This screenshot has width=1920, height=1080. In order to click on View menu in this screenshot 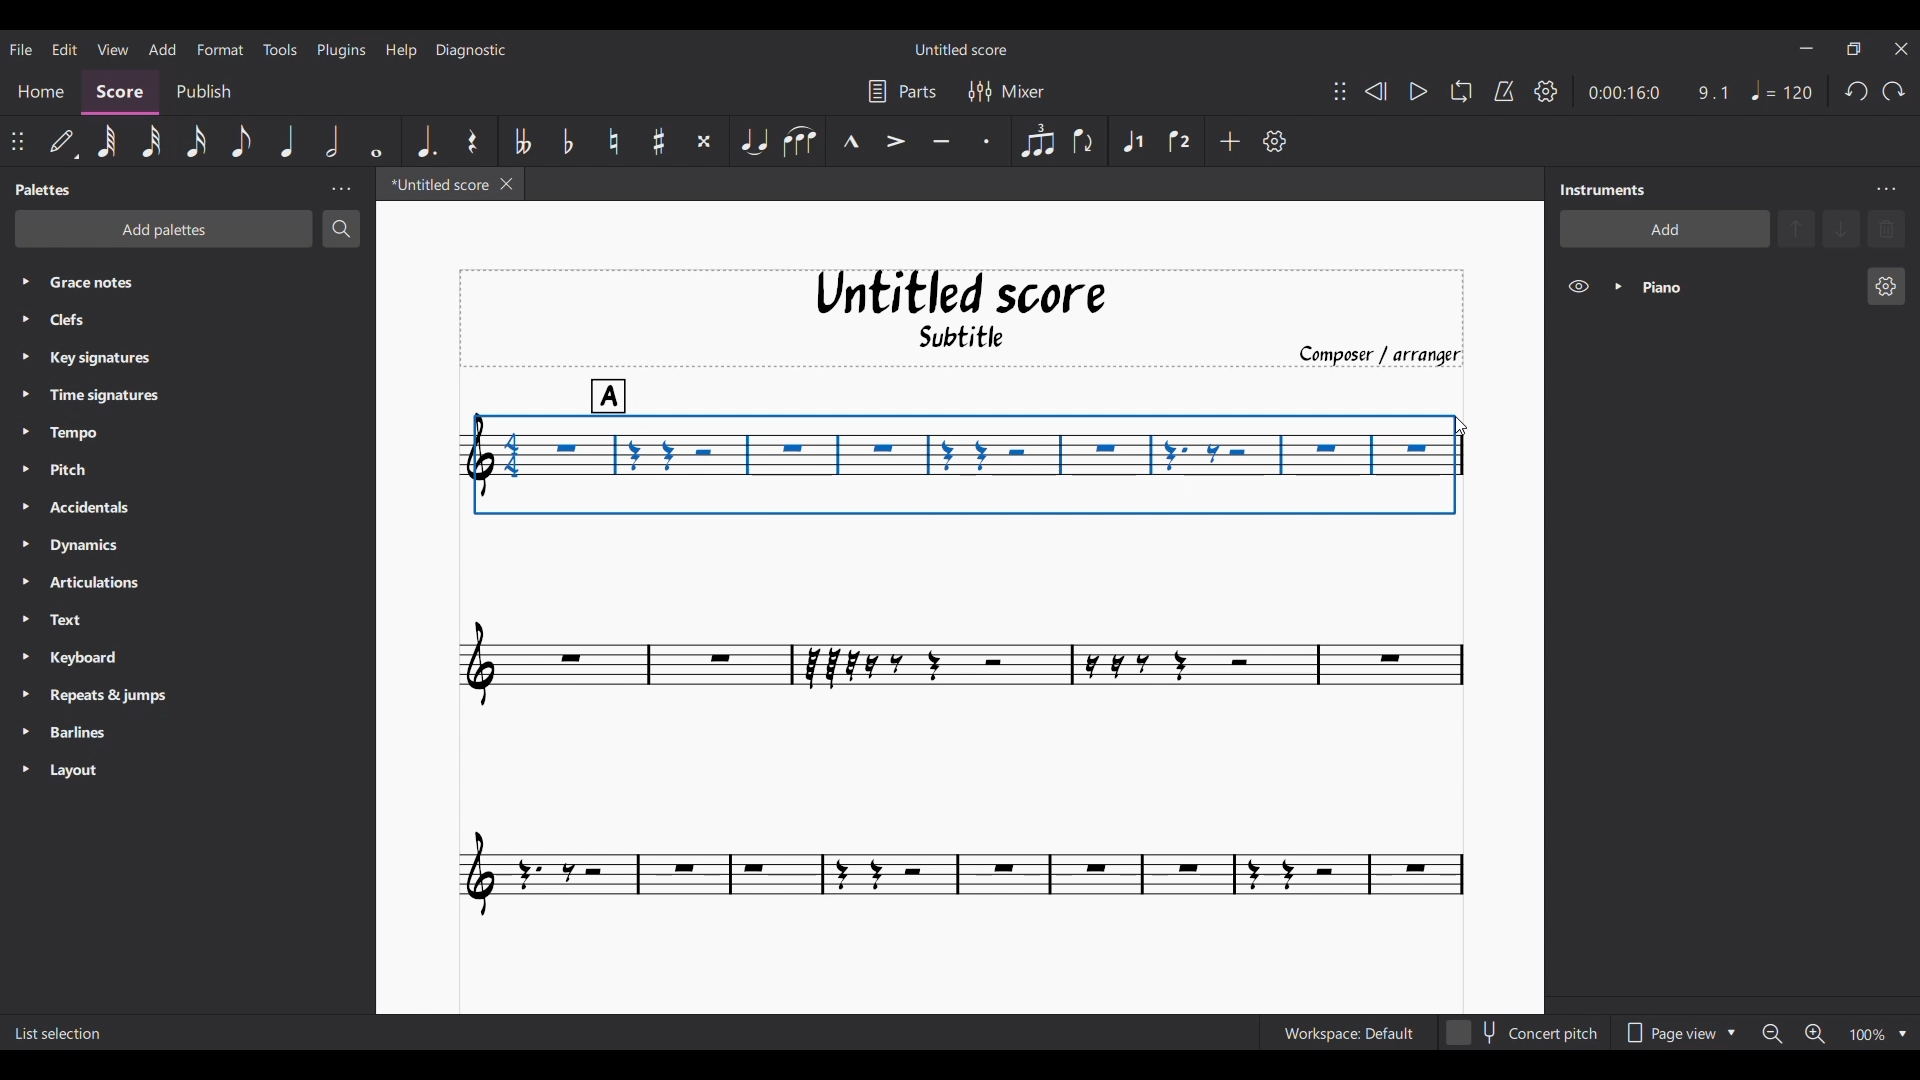, I will do `click(111, 48)`.